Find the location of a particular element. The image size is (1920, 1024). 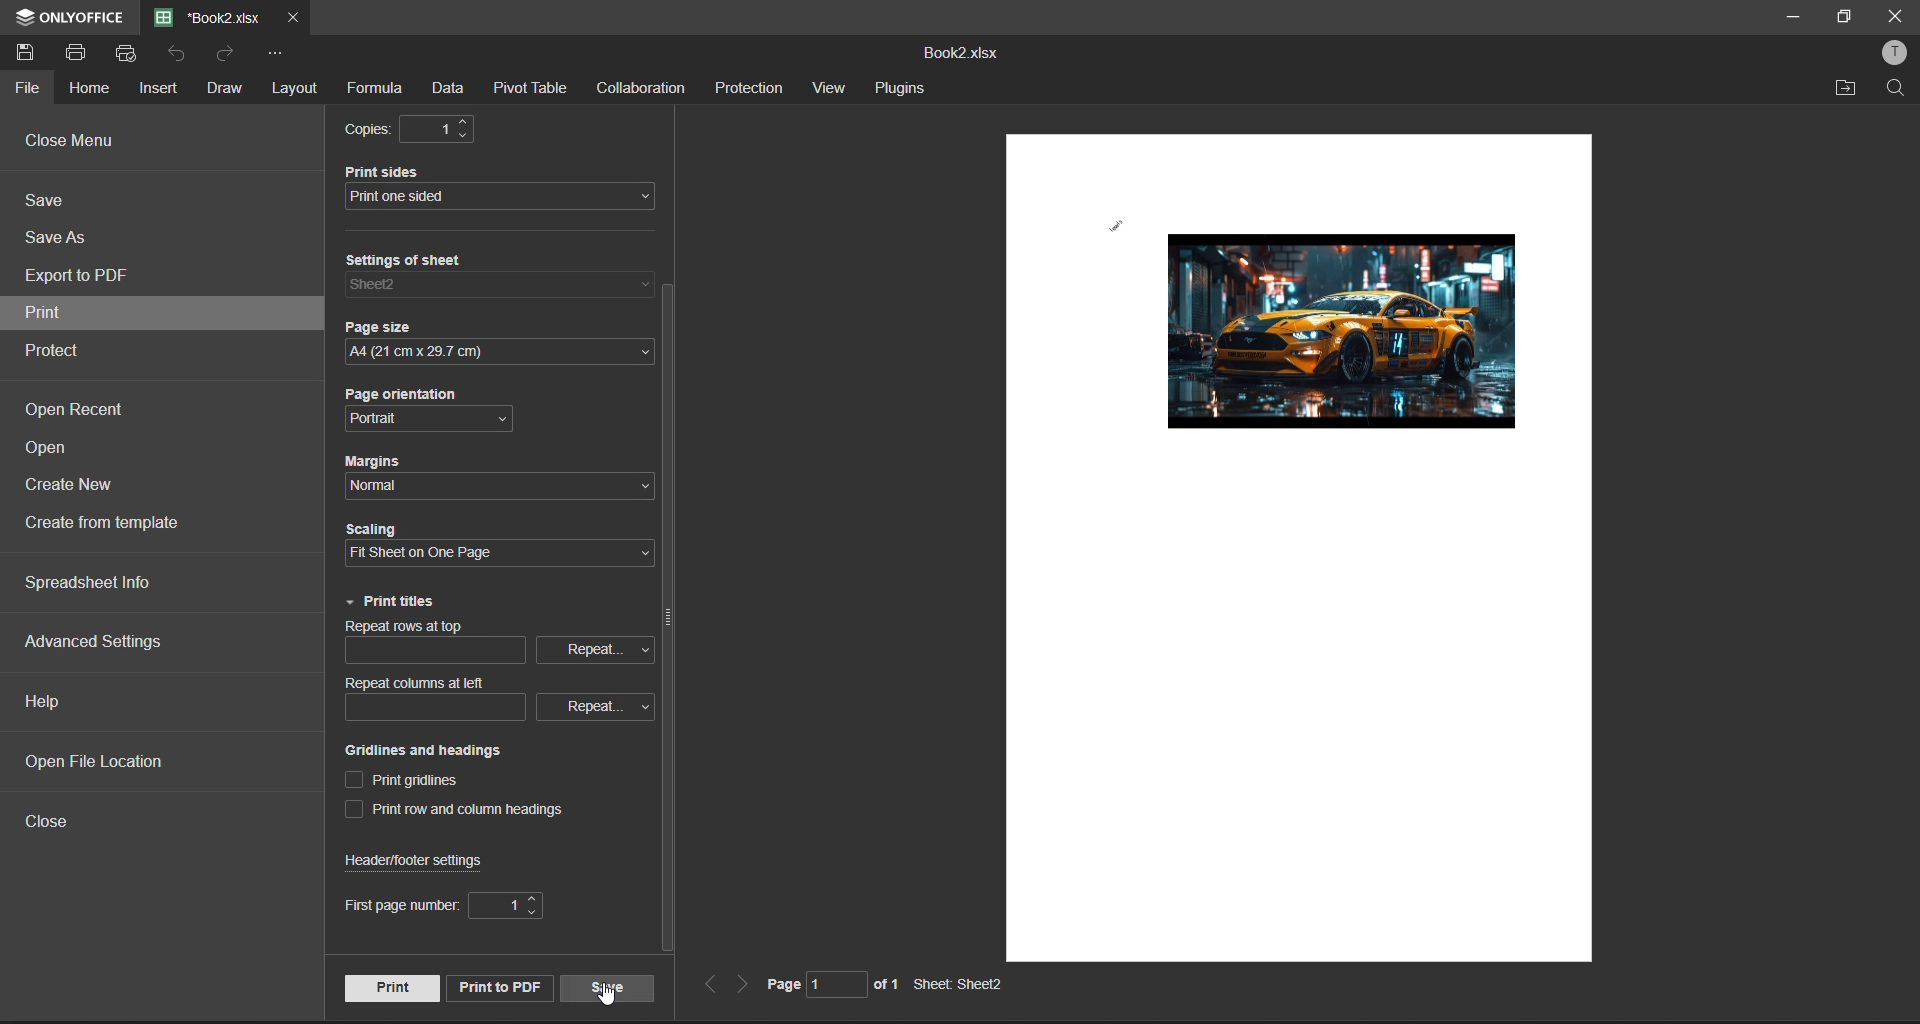

save is located at coordinates (608, 987).